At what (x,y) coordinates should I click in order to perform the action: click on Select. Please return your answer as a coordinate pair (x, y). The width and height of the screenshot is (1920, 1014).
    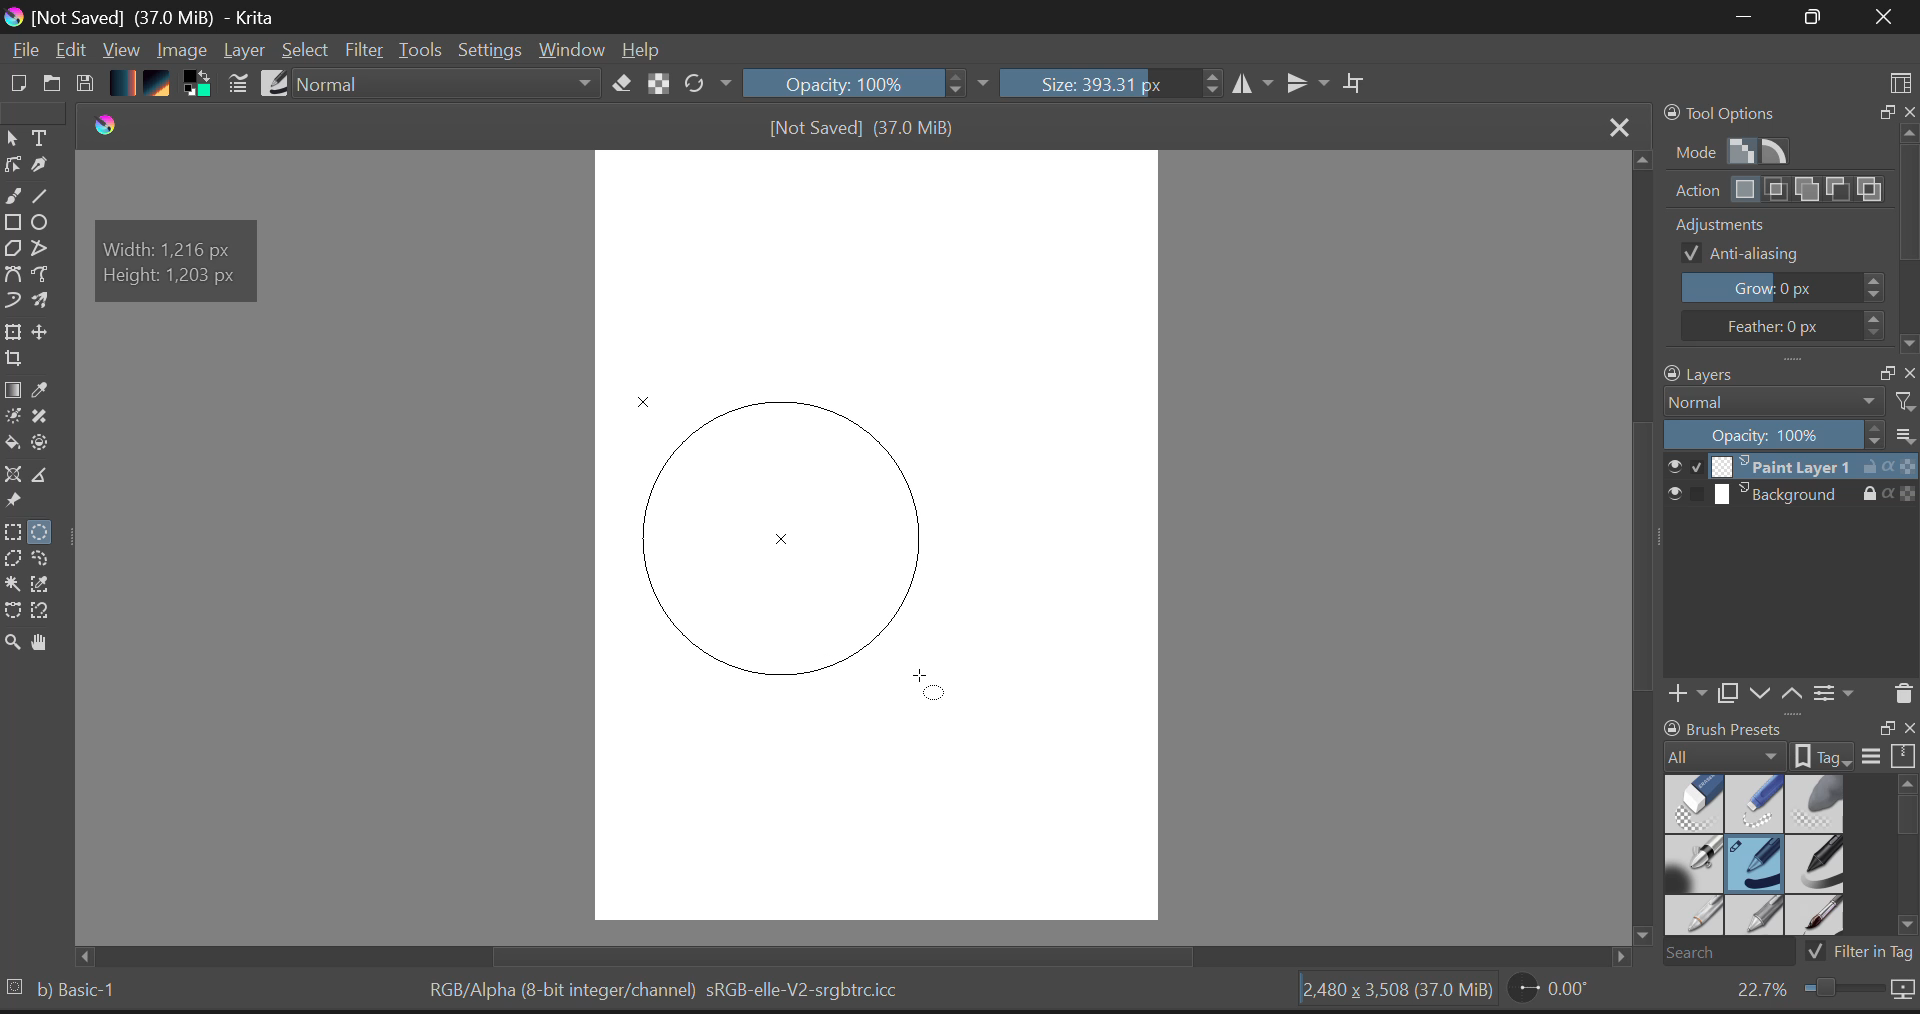
    Looking at the image, I should click on (308, 51).